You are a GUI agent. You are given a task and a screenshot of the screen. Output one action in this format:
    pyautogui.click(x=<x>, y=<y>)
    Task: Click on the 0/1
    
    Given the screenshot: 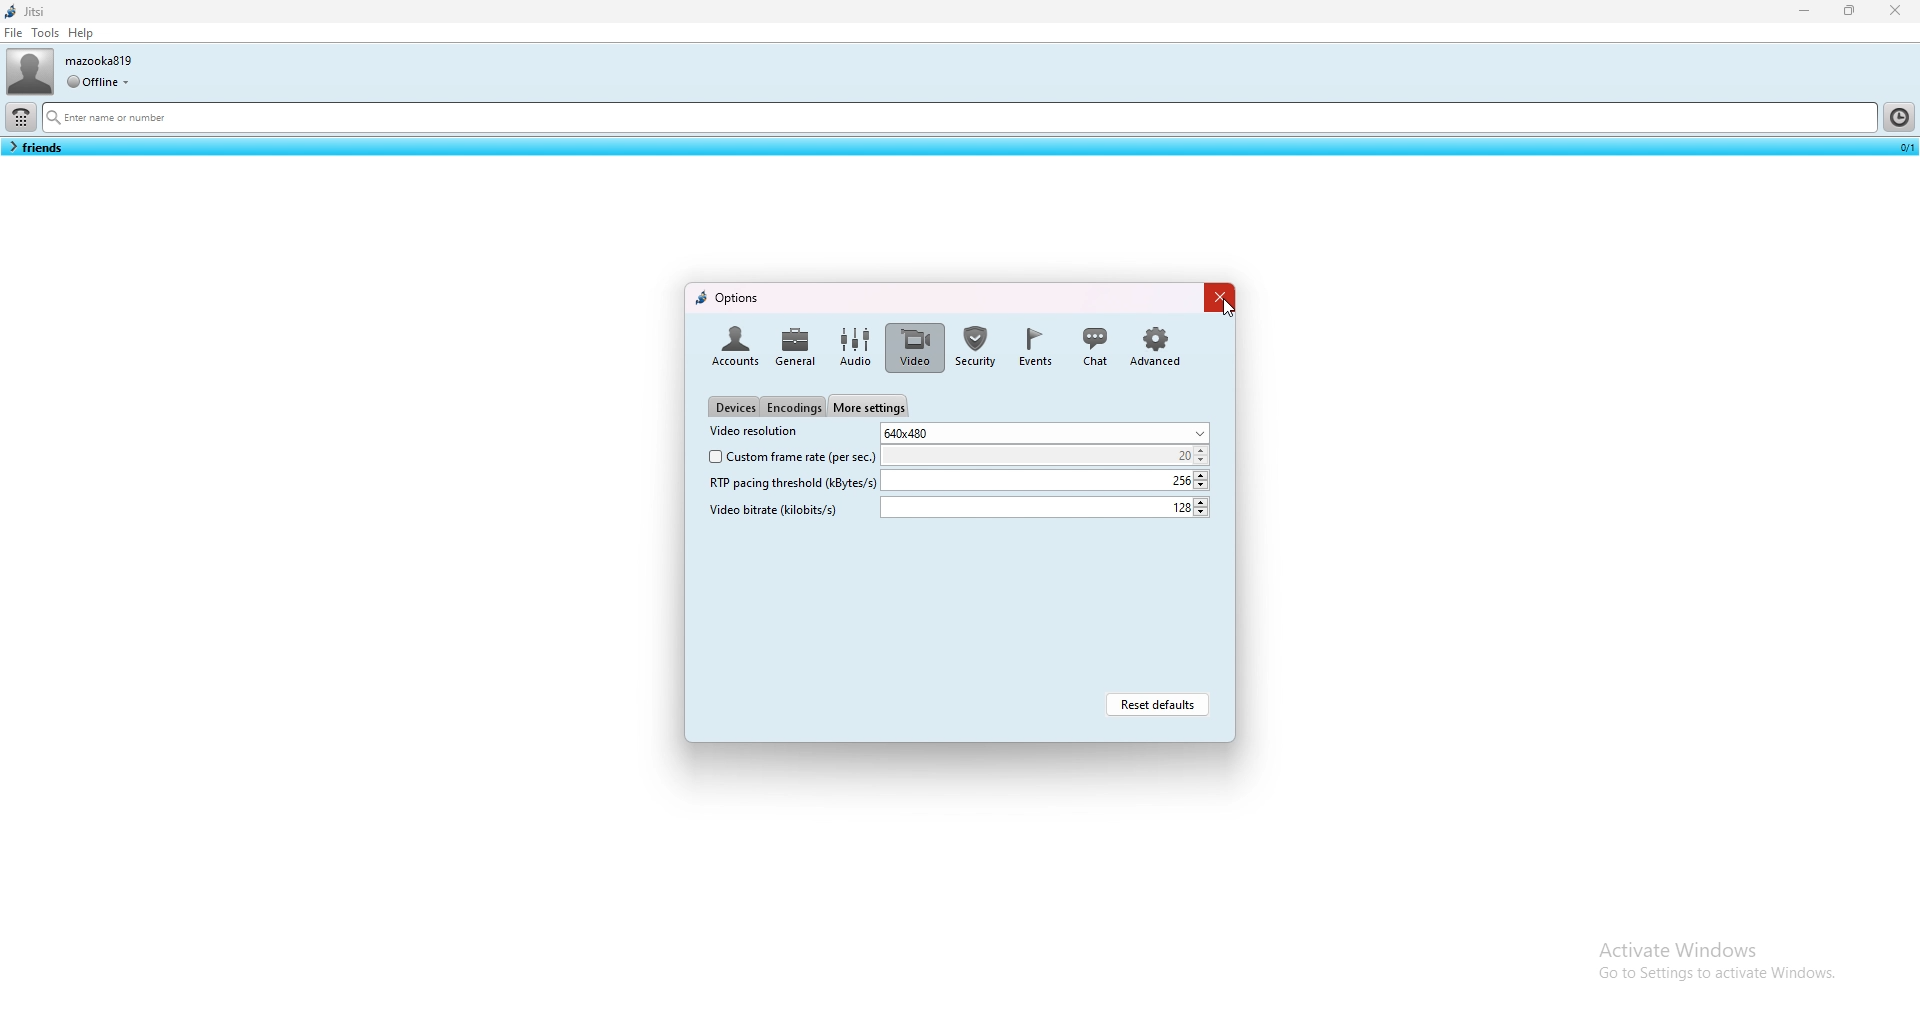 What is the action you would take?
    pyautogui.click(x=1903, y=150)
    